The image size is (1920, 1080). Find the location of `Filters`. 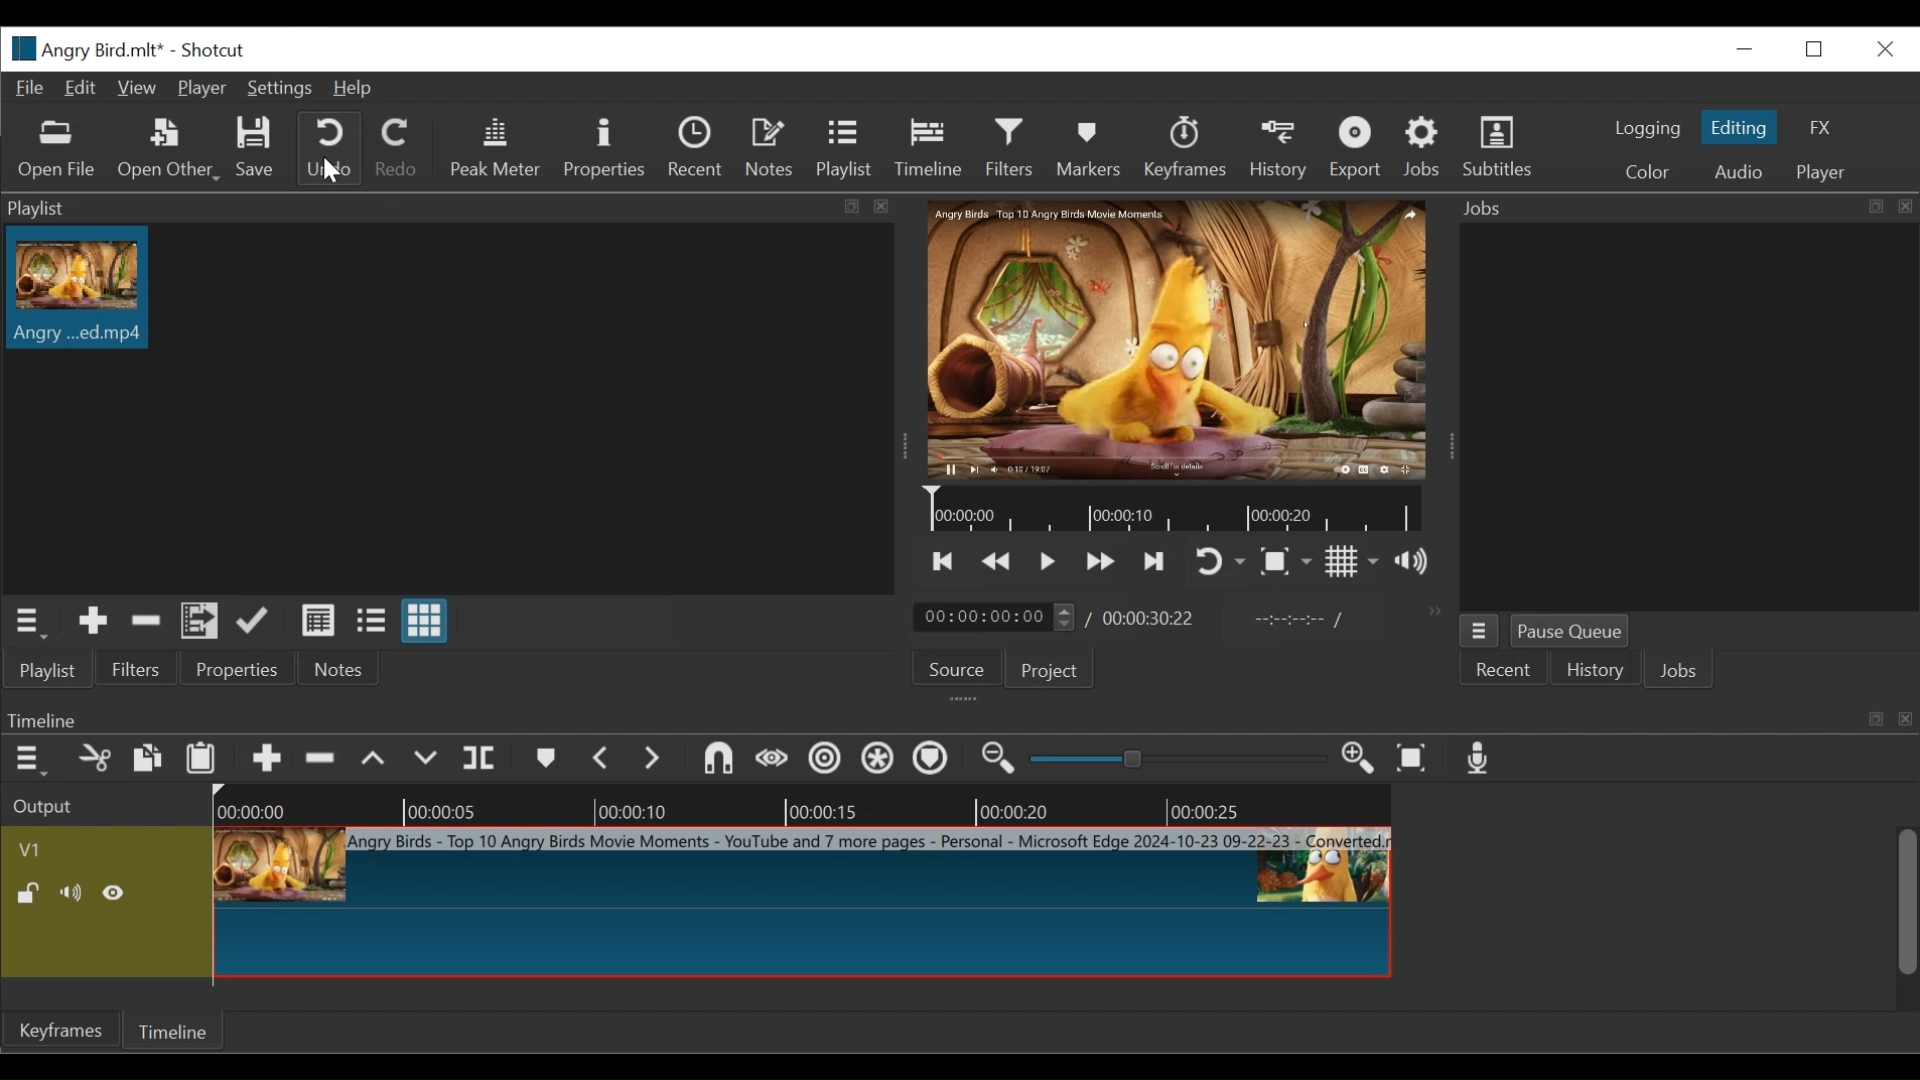

Filters is located at coordinates (133, 669).